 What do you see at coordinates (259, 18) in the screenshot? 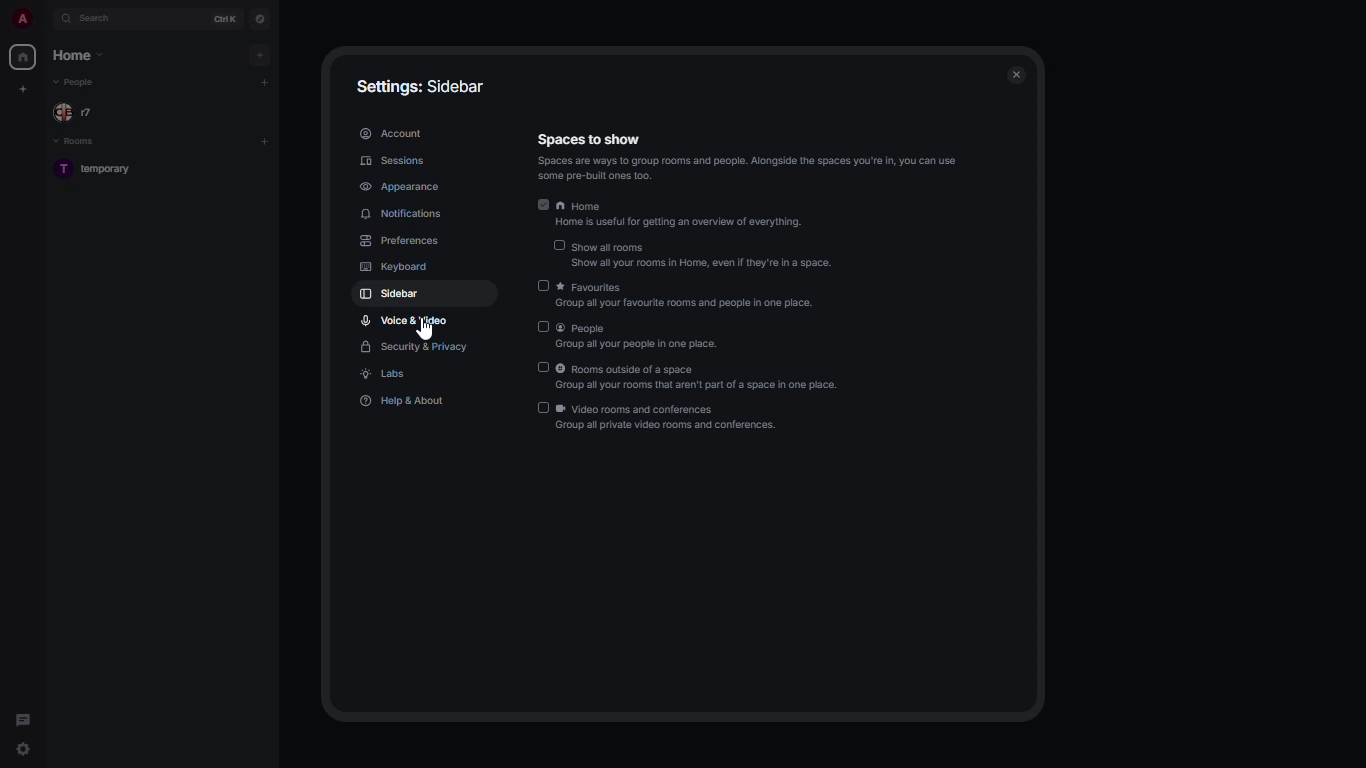
I see `navigator` at bounding box center [259, 18].